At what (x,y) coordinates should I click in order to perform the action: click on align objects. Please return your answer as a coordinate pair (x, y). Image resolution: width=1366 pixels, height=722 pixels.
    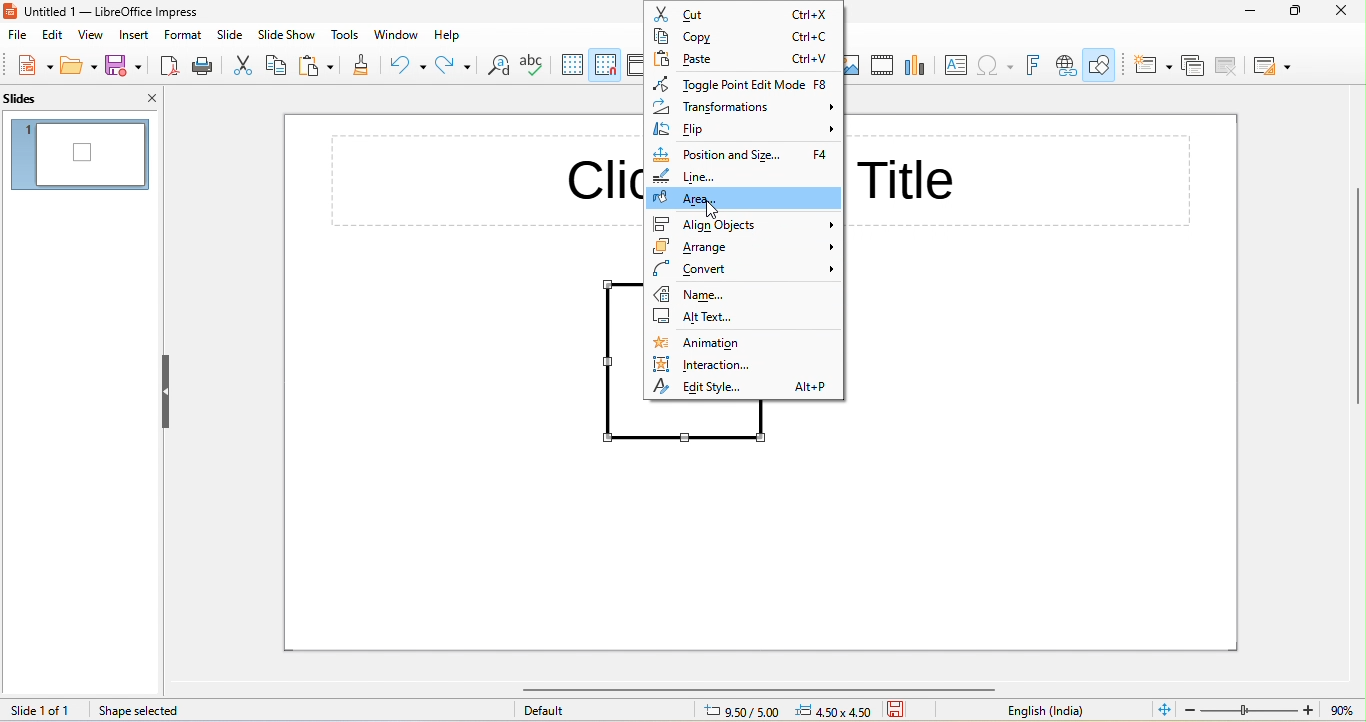
    Looking at the image, I should click on (745, 224).